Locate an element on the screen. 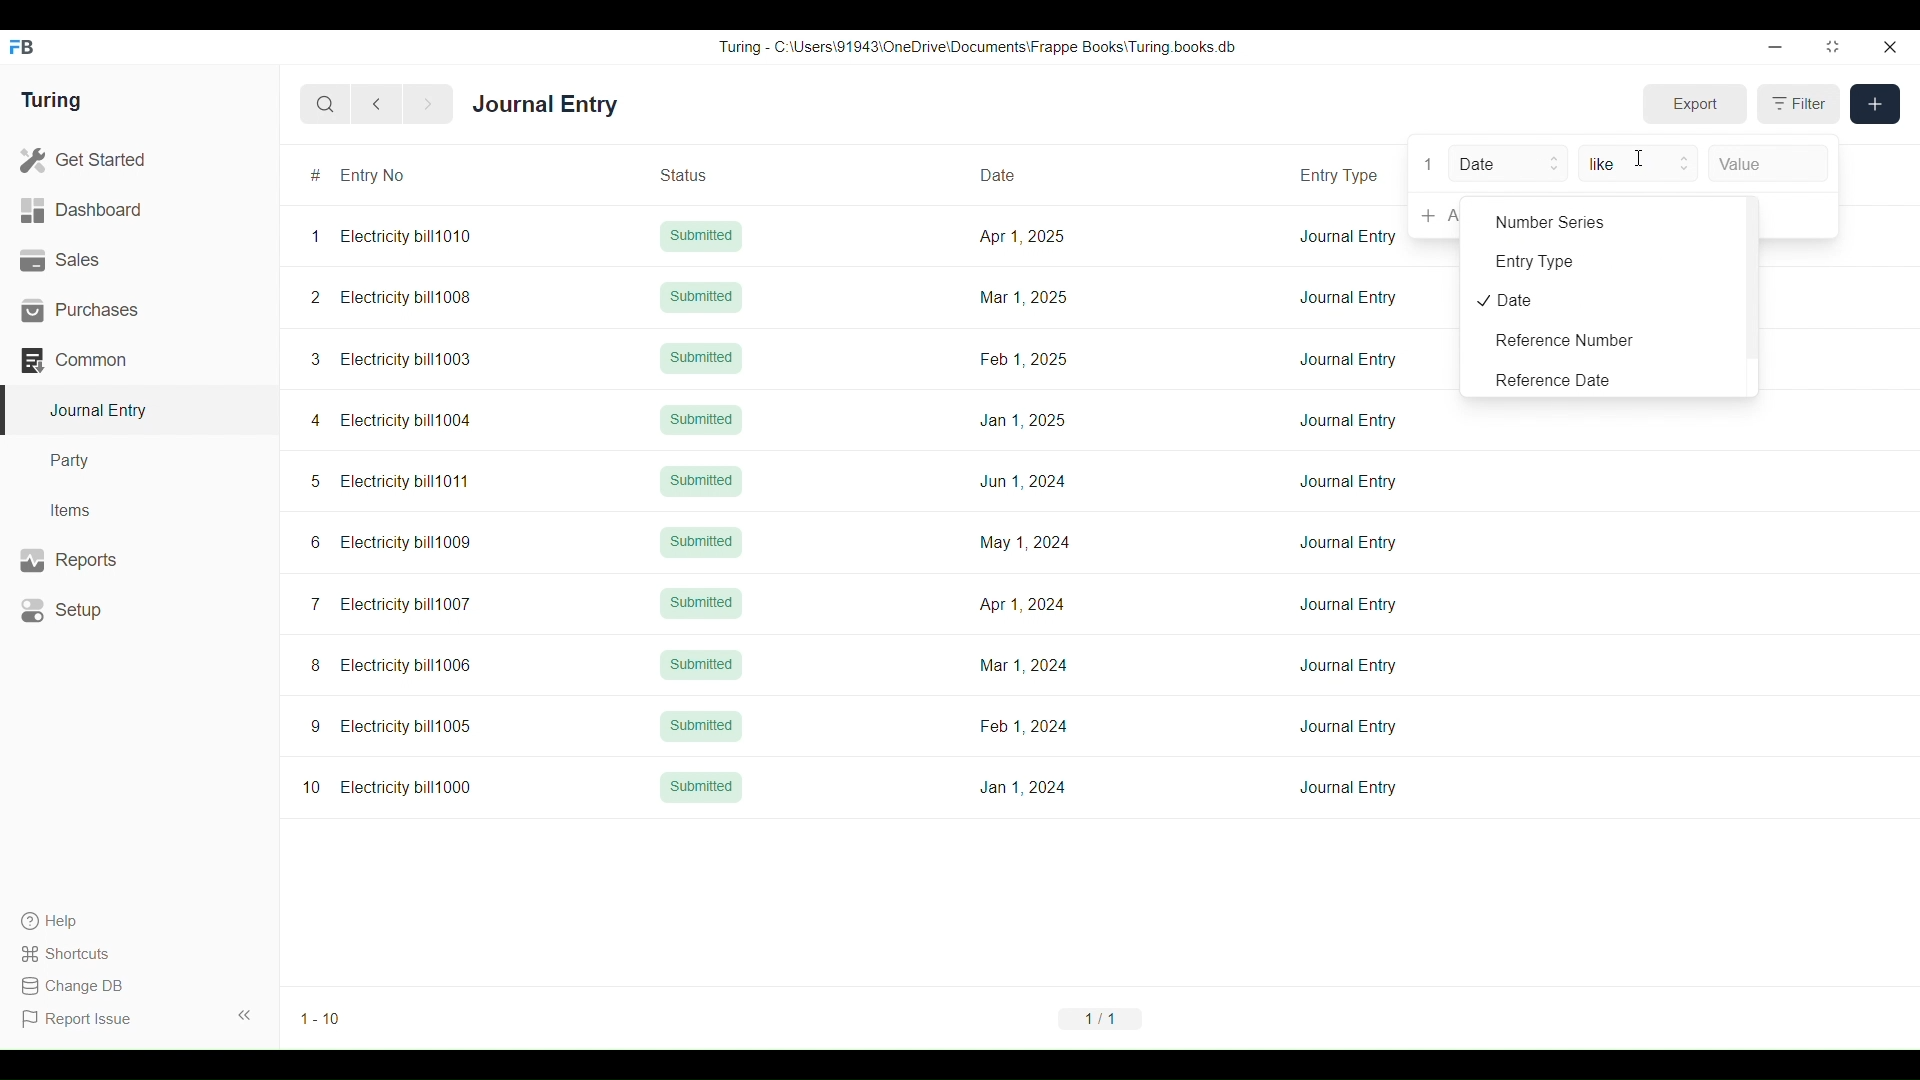  Minimize is located at coordinates (1776, 47).